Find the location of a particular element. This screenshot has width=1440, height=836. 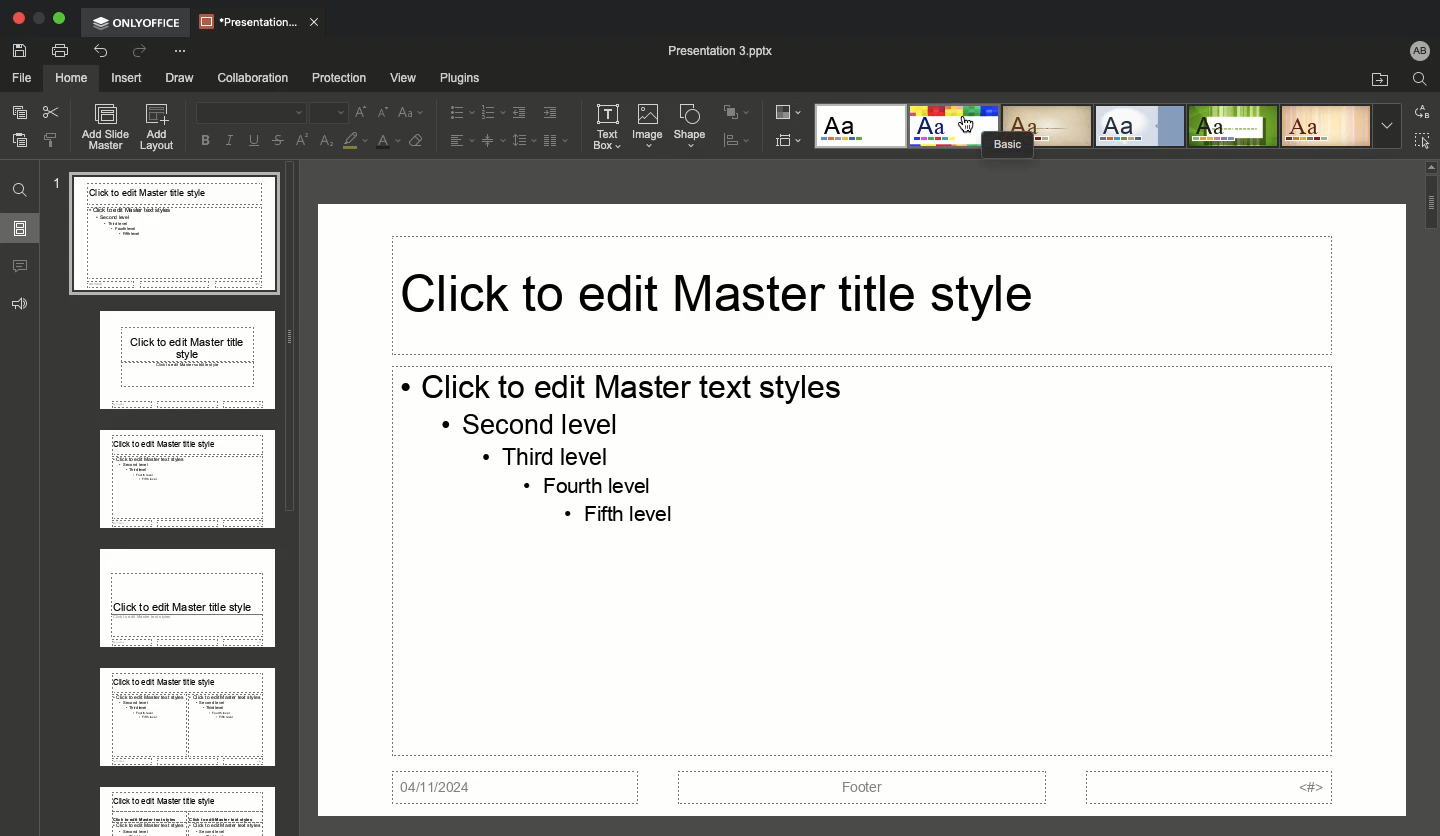

List bullet is located at coordinates (460, 112).